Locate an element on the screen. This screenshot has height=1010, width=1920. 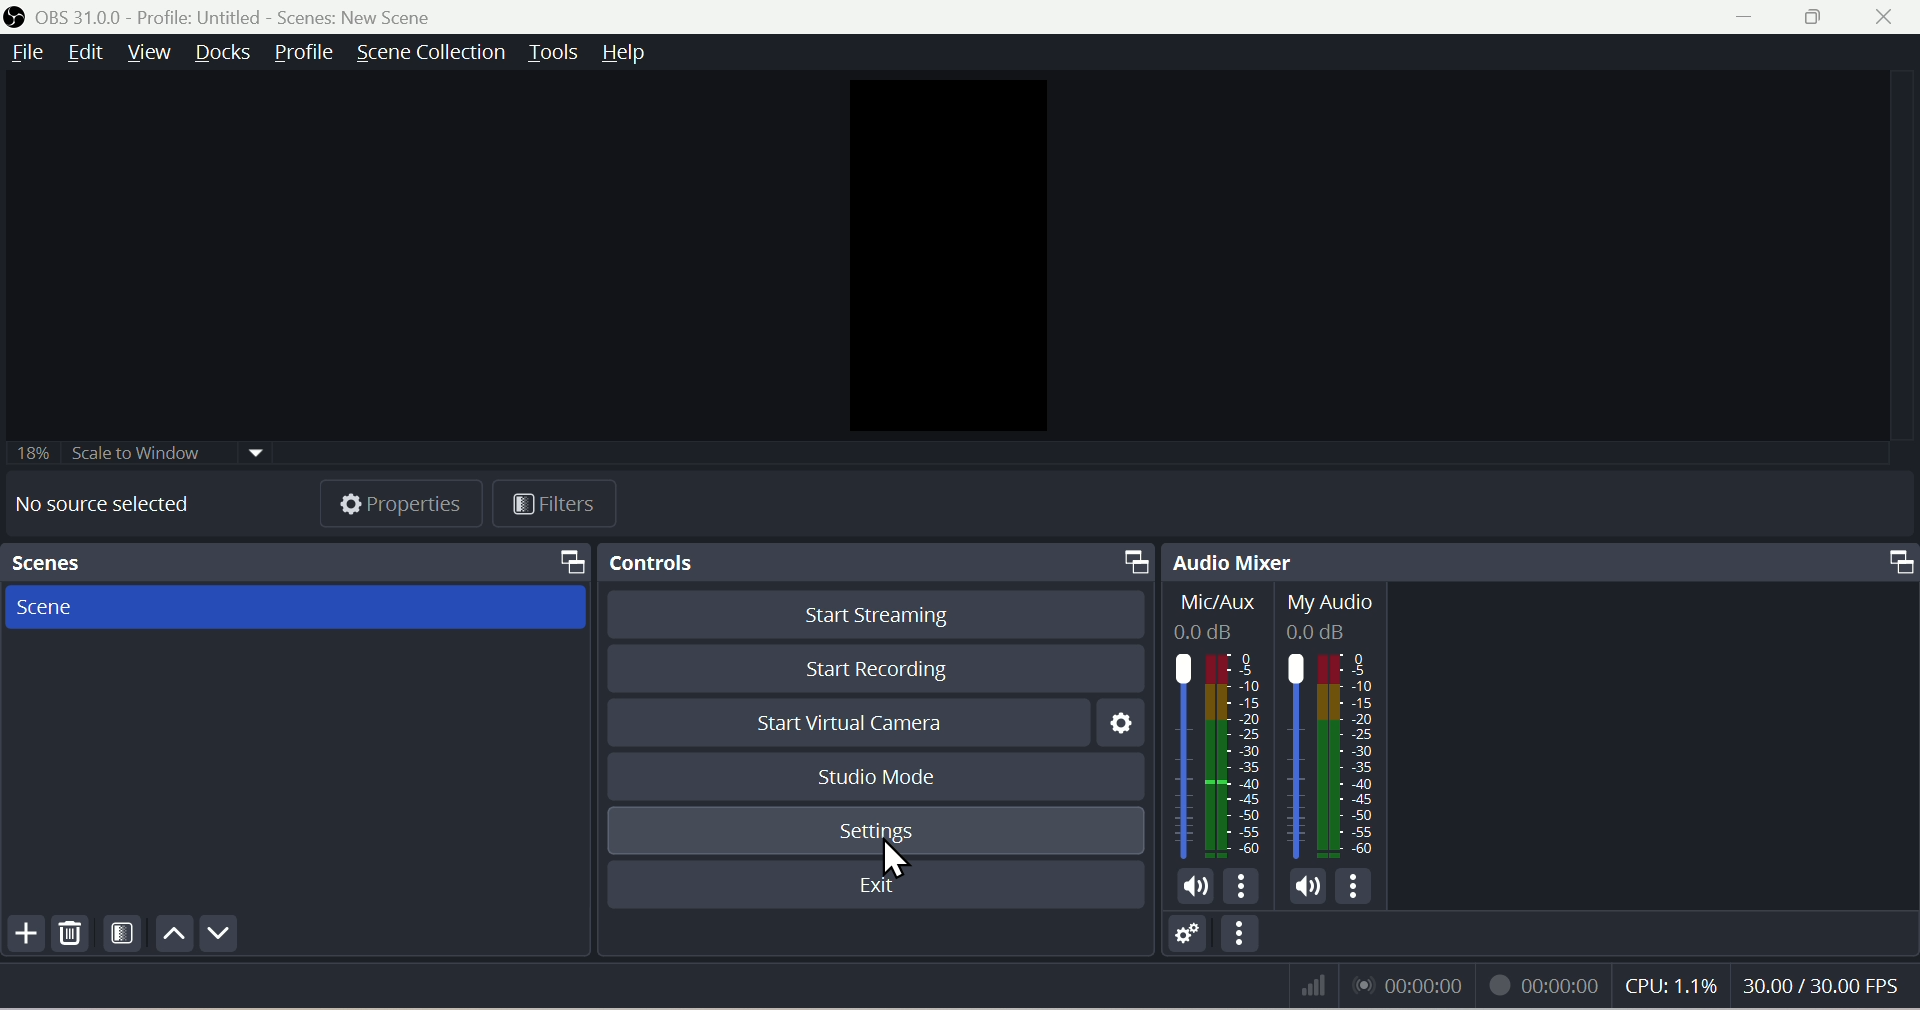
No source selected is located at coordinates (120, 505).